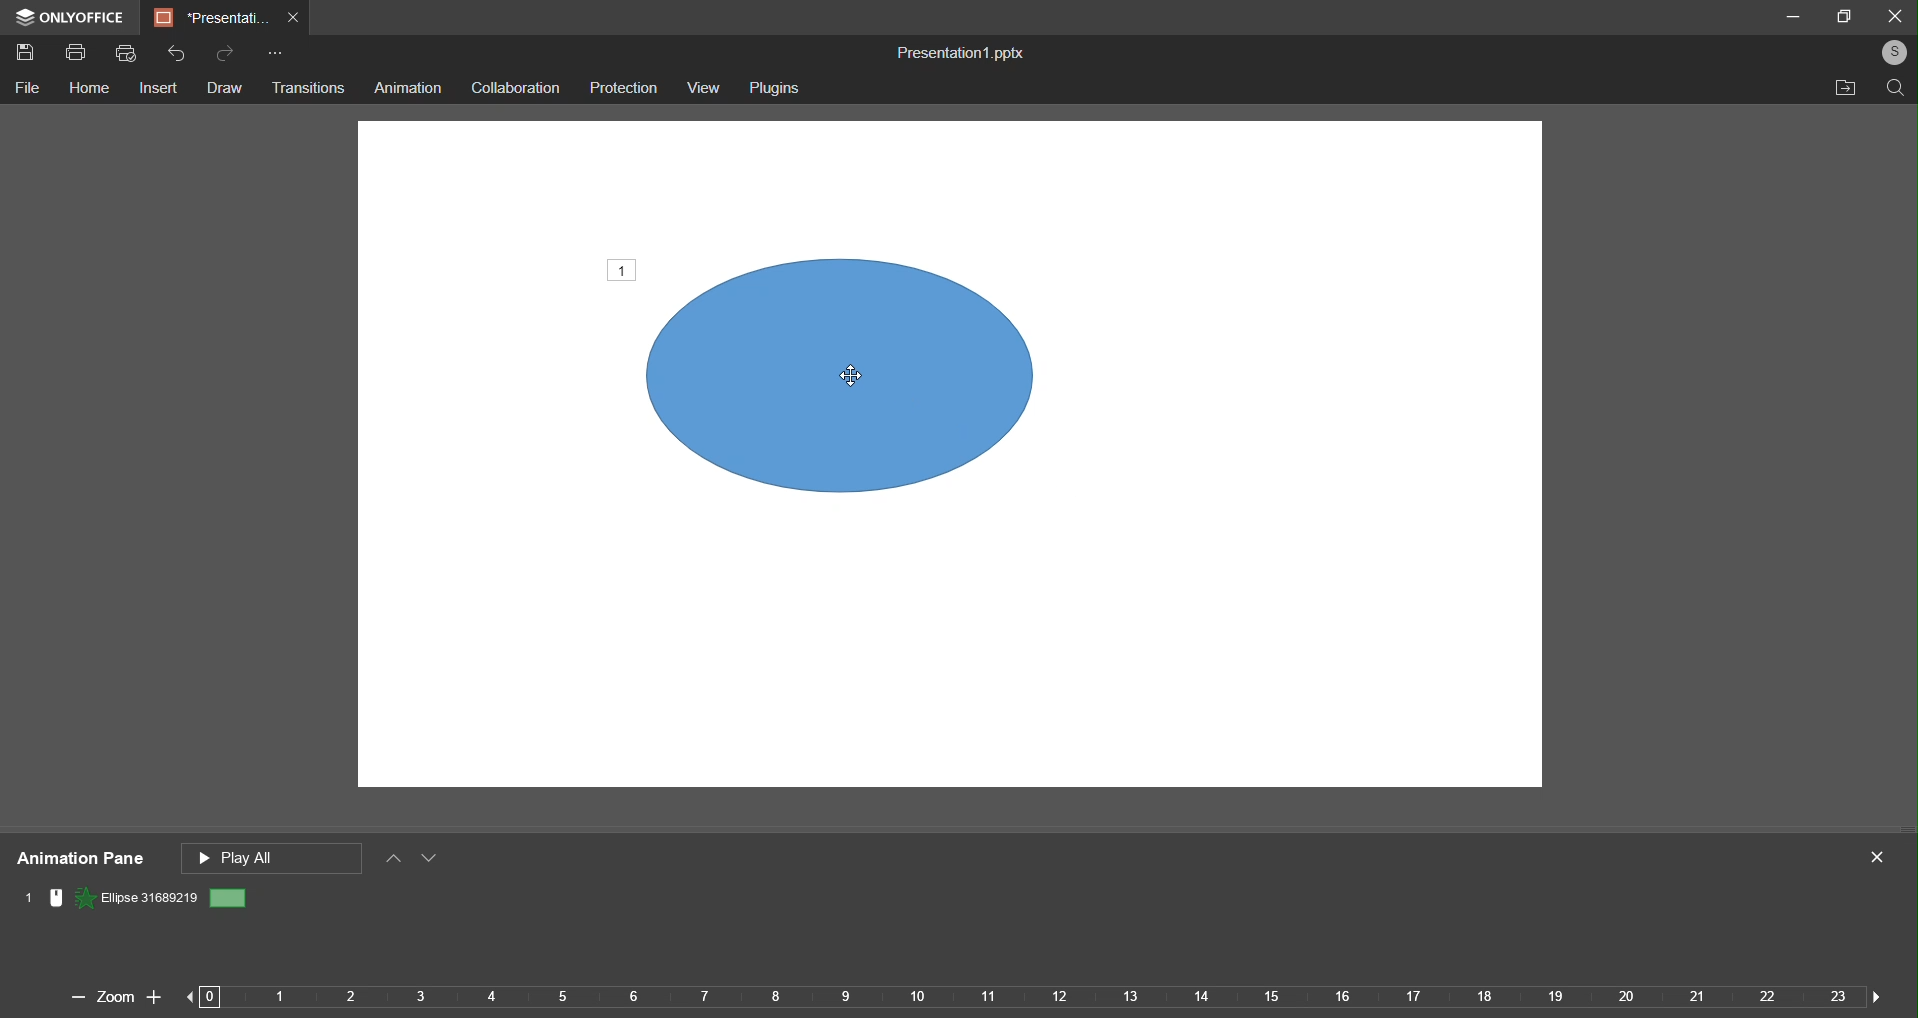 This screenshot has height=1018, width=1918. I want to click on Redo, so click(226, 53).